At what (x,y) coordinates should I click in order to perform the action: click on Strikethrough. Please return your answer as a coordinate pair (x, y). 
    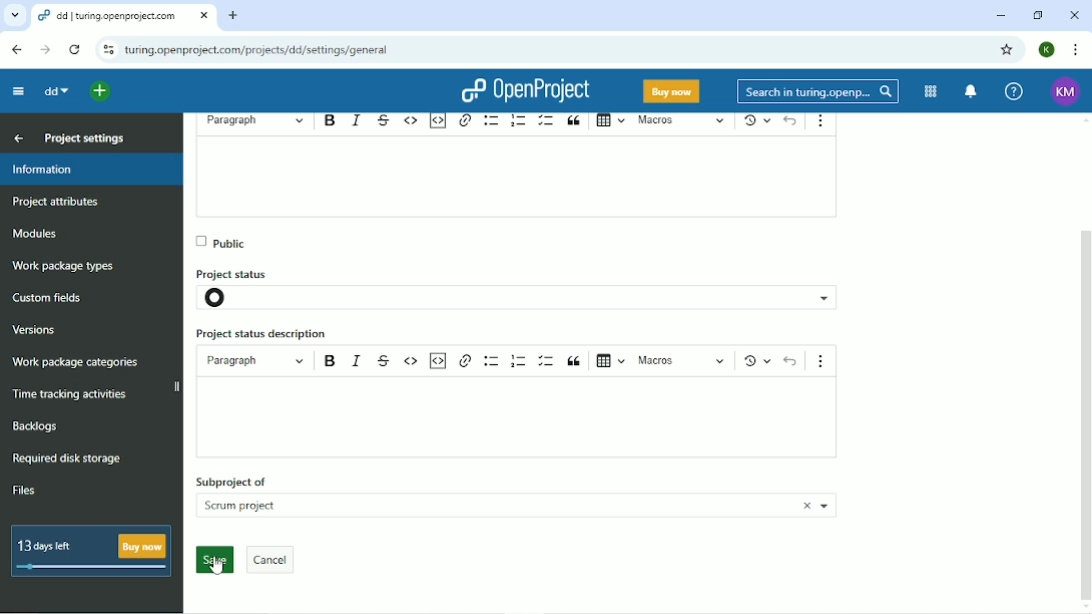
    Looking at the image, I should click on (382, 120).